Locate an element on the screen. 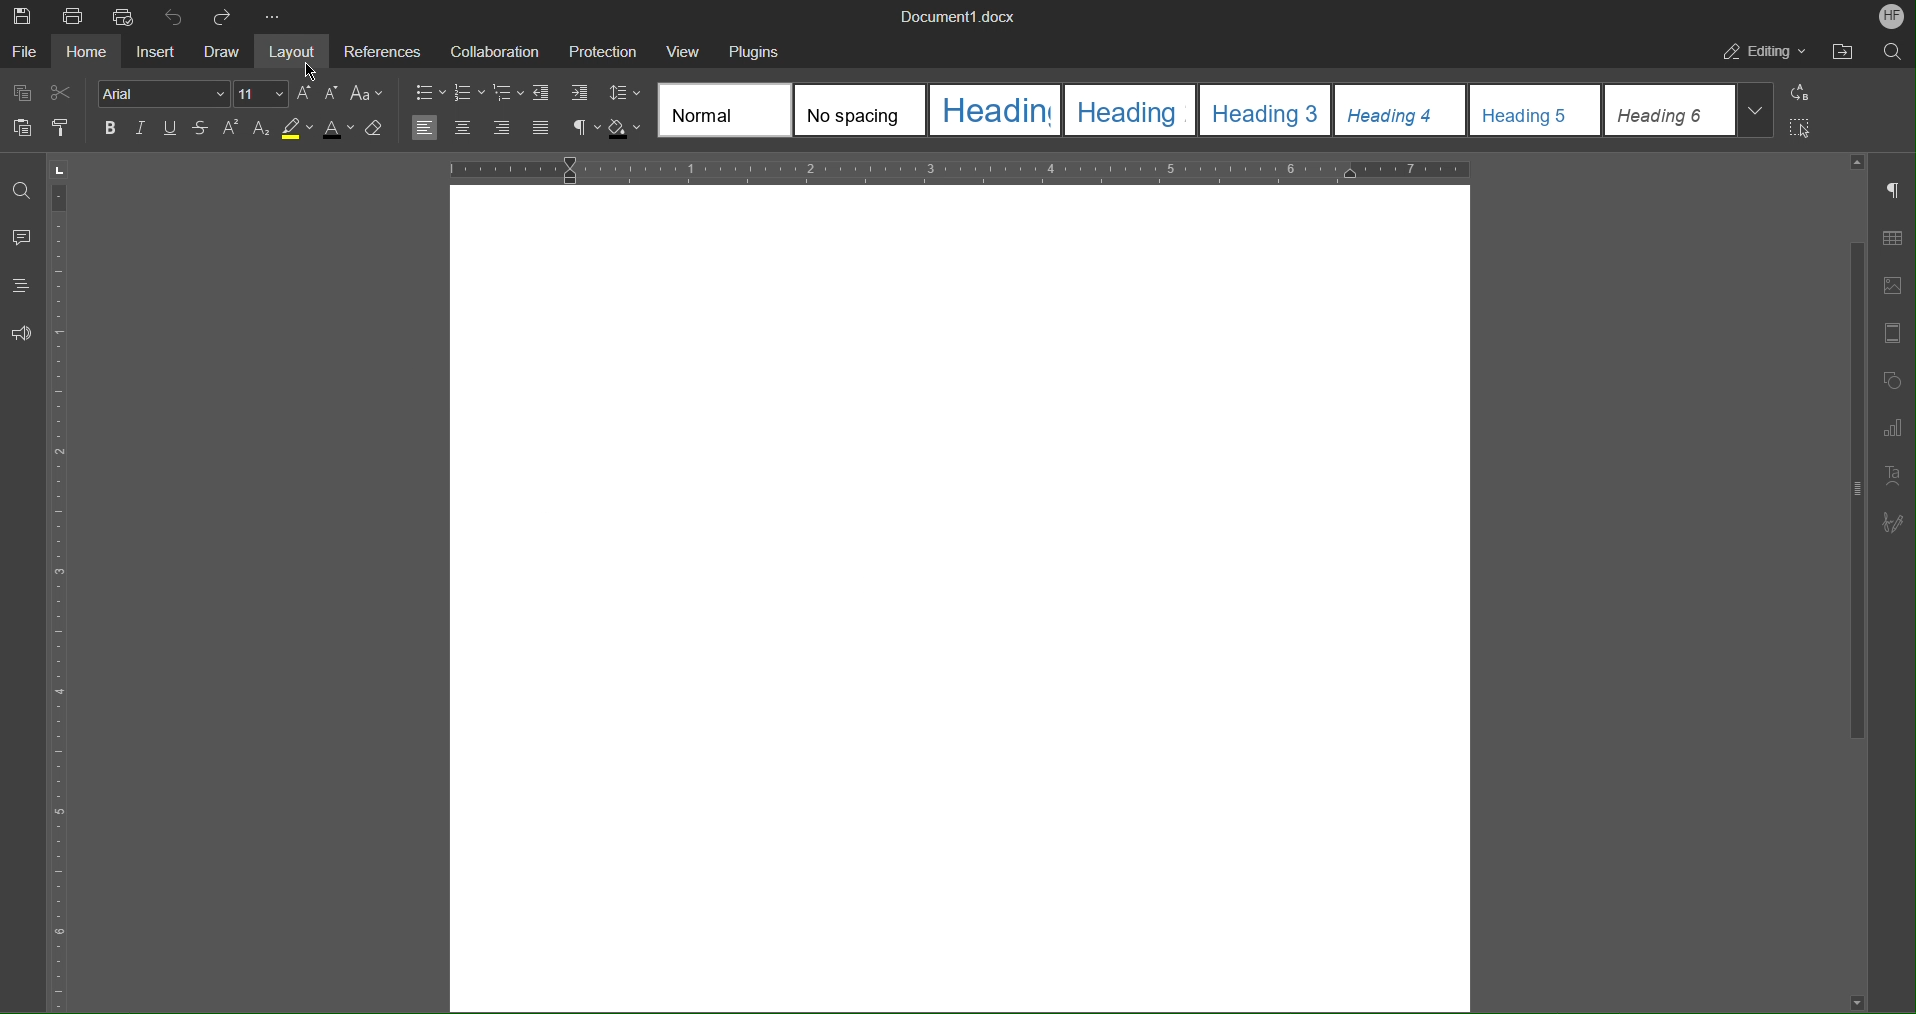 This screenshot has height=1014, width=1916. Right Align is located at coordinates (502, 128).